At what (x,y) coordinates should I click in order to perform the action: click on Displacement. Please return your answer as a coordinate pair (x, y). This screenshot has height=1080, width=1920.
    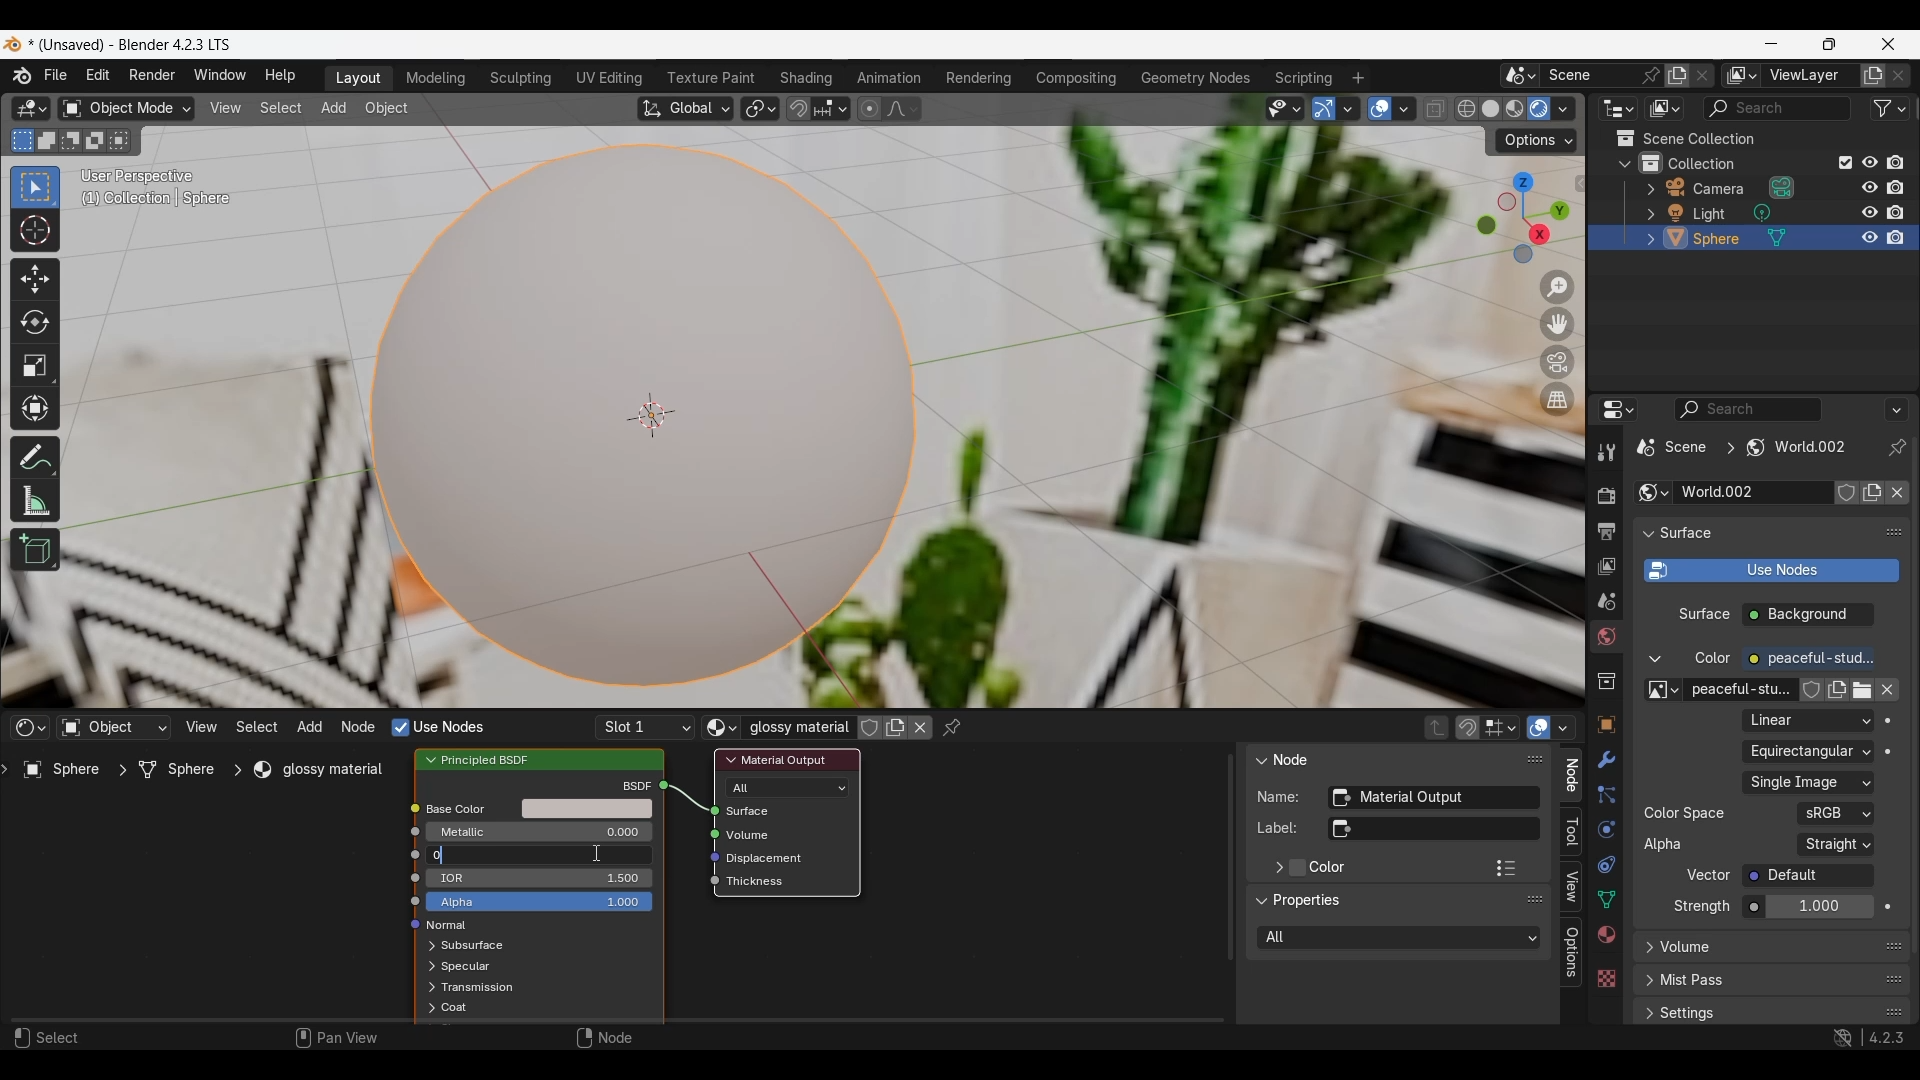
    Looking at the image, I should click on (771, 859).